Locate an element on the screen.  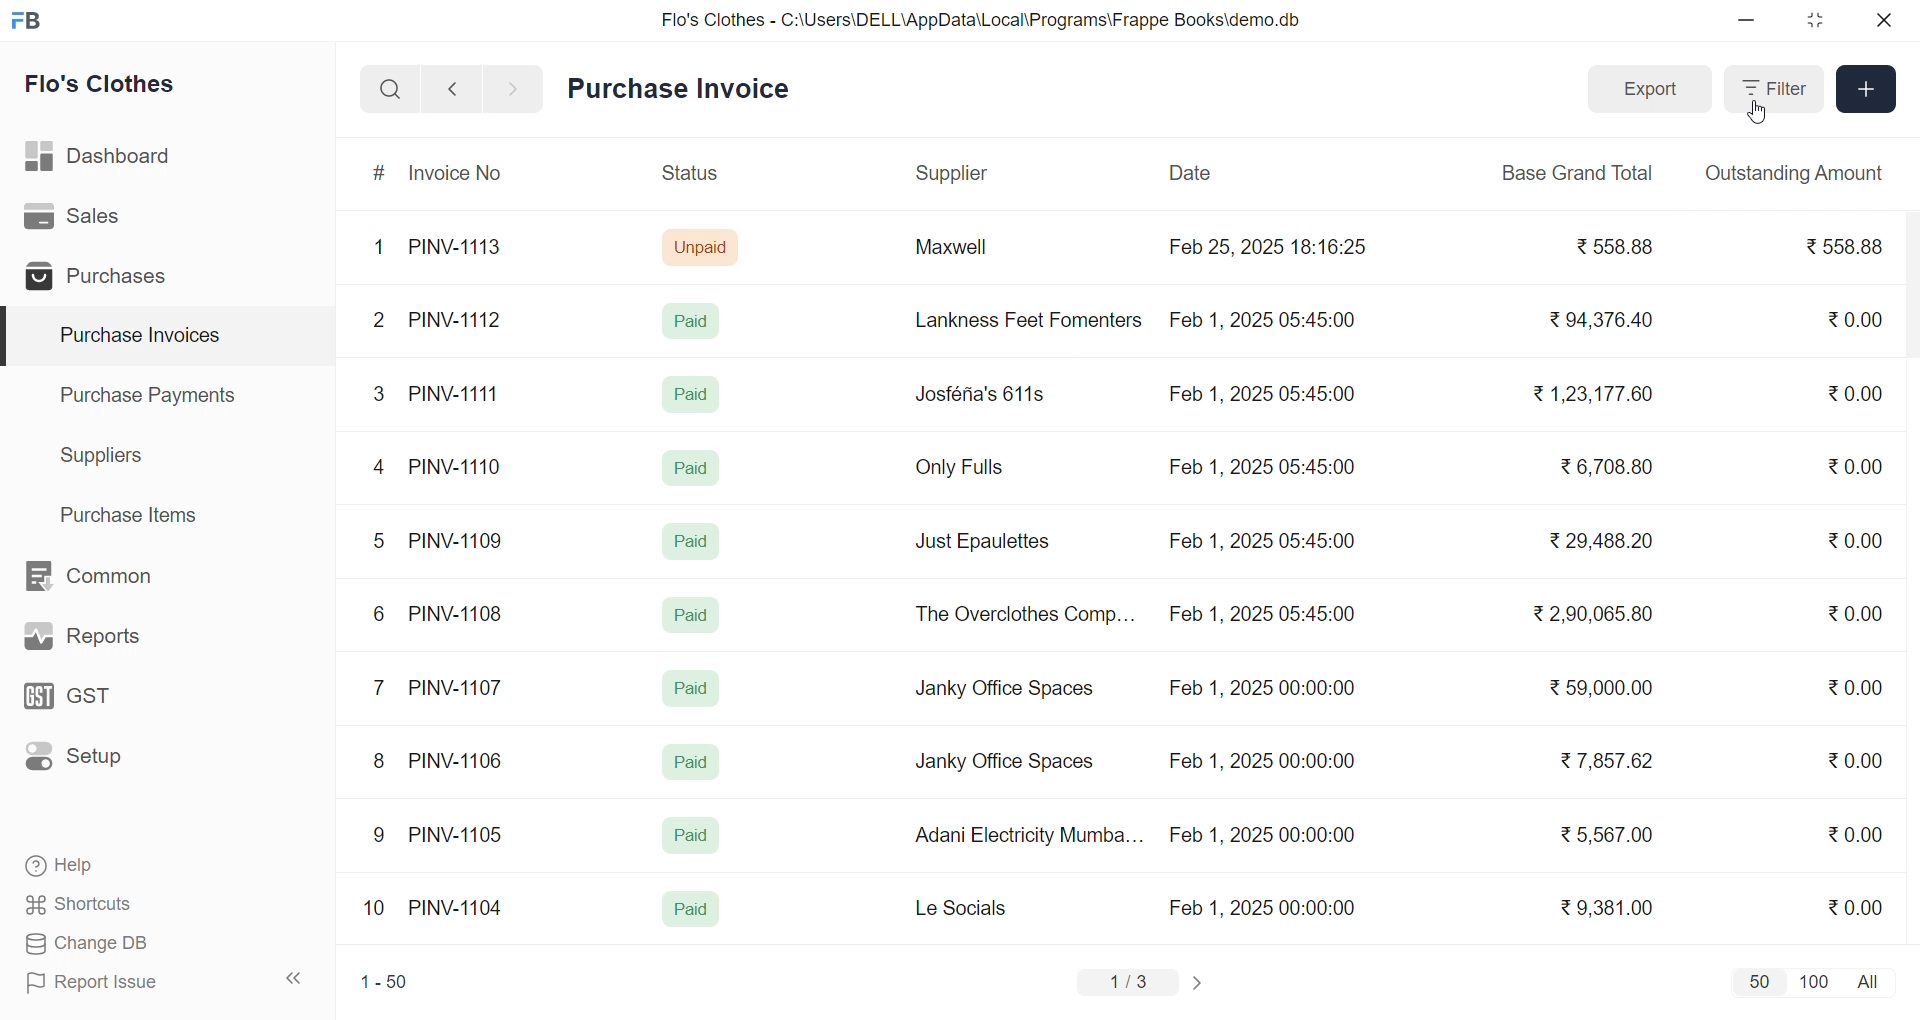
Maxwell is located at coordinates (974, 254).